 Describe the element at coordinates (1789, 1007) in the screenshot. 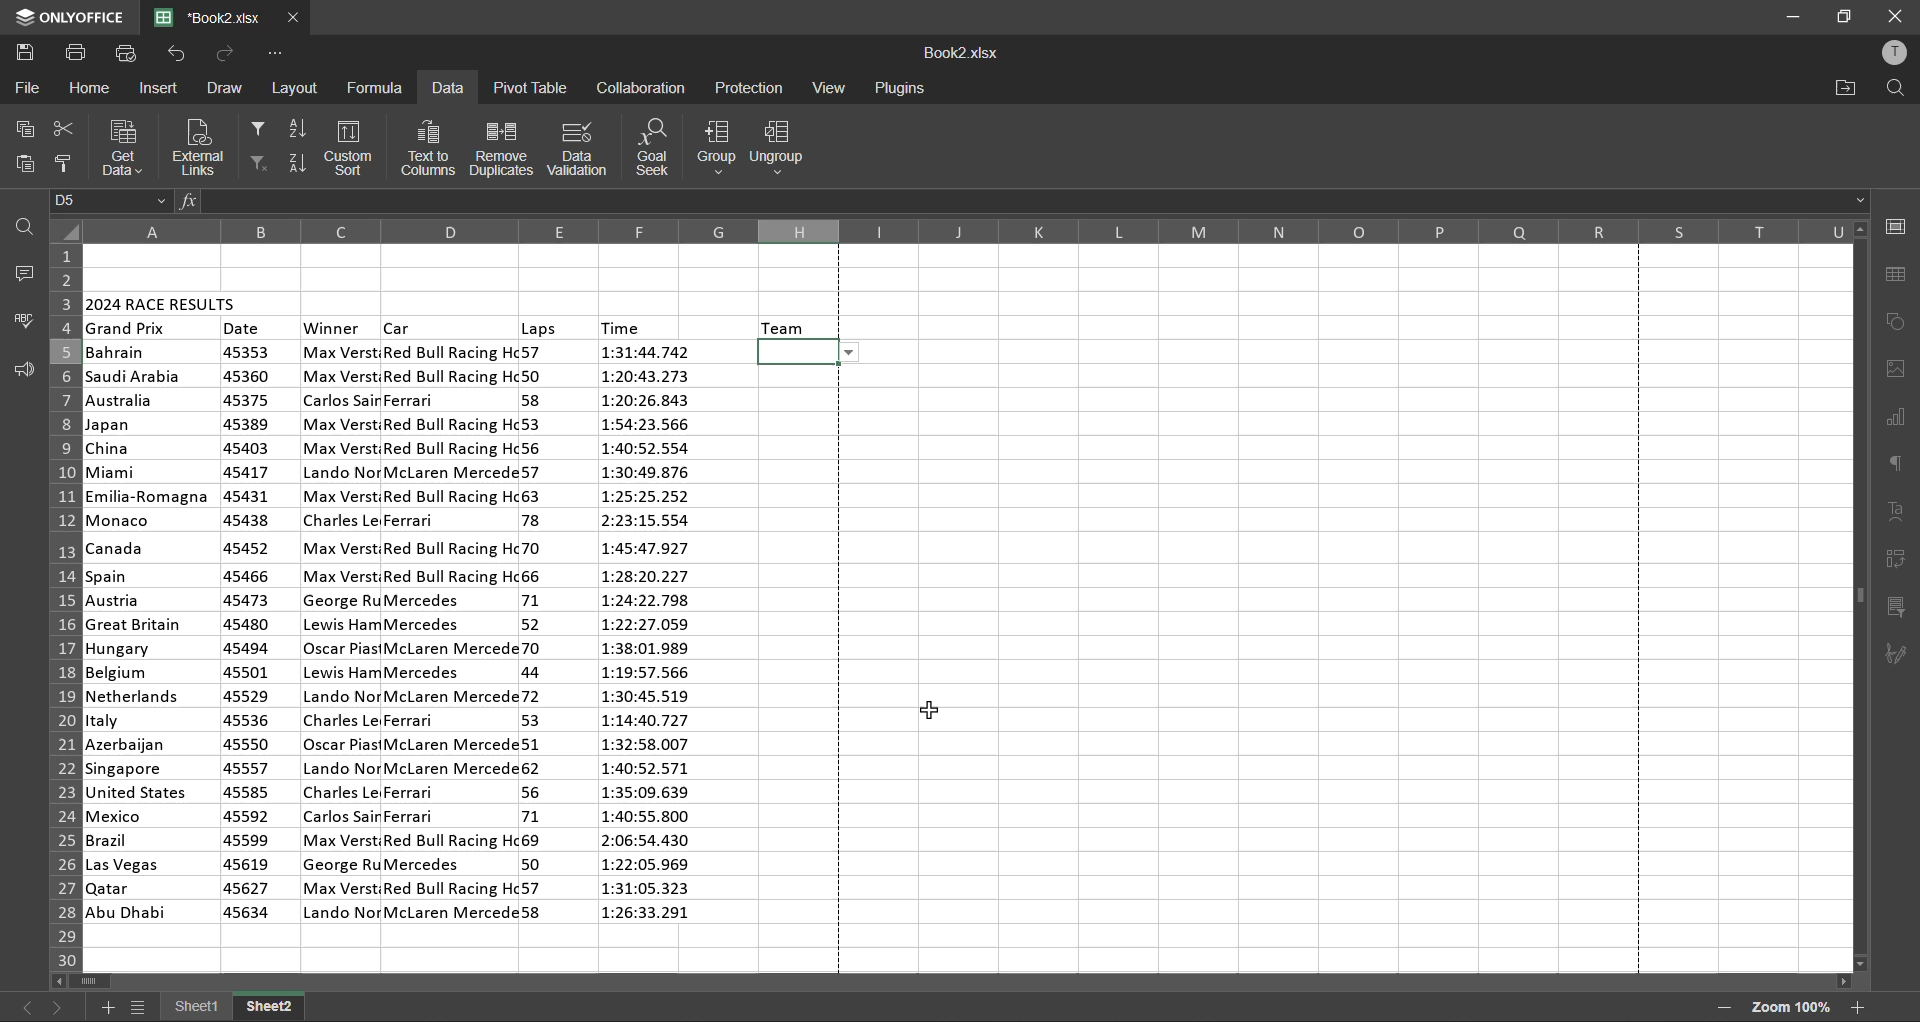

I see `zoom factor` at that location.